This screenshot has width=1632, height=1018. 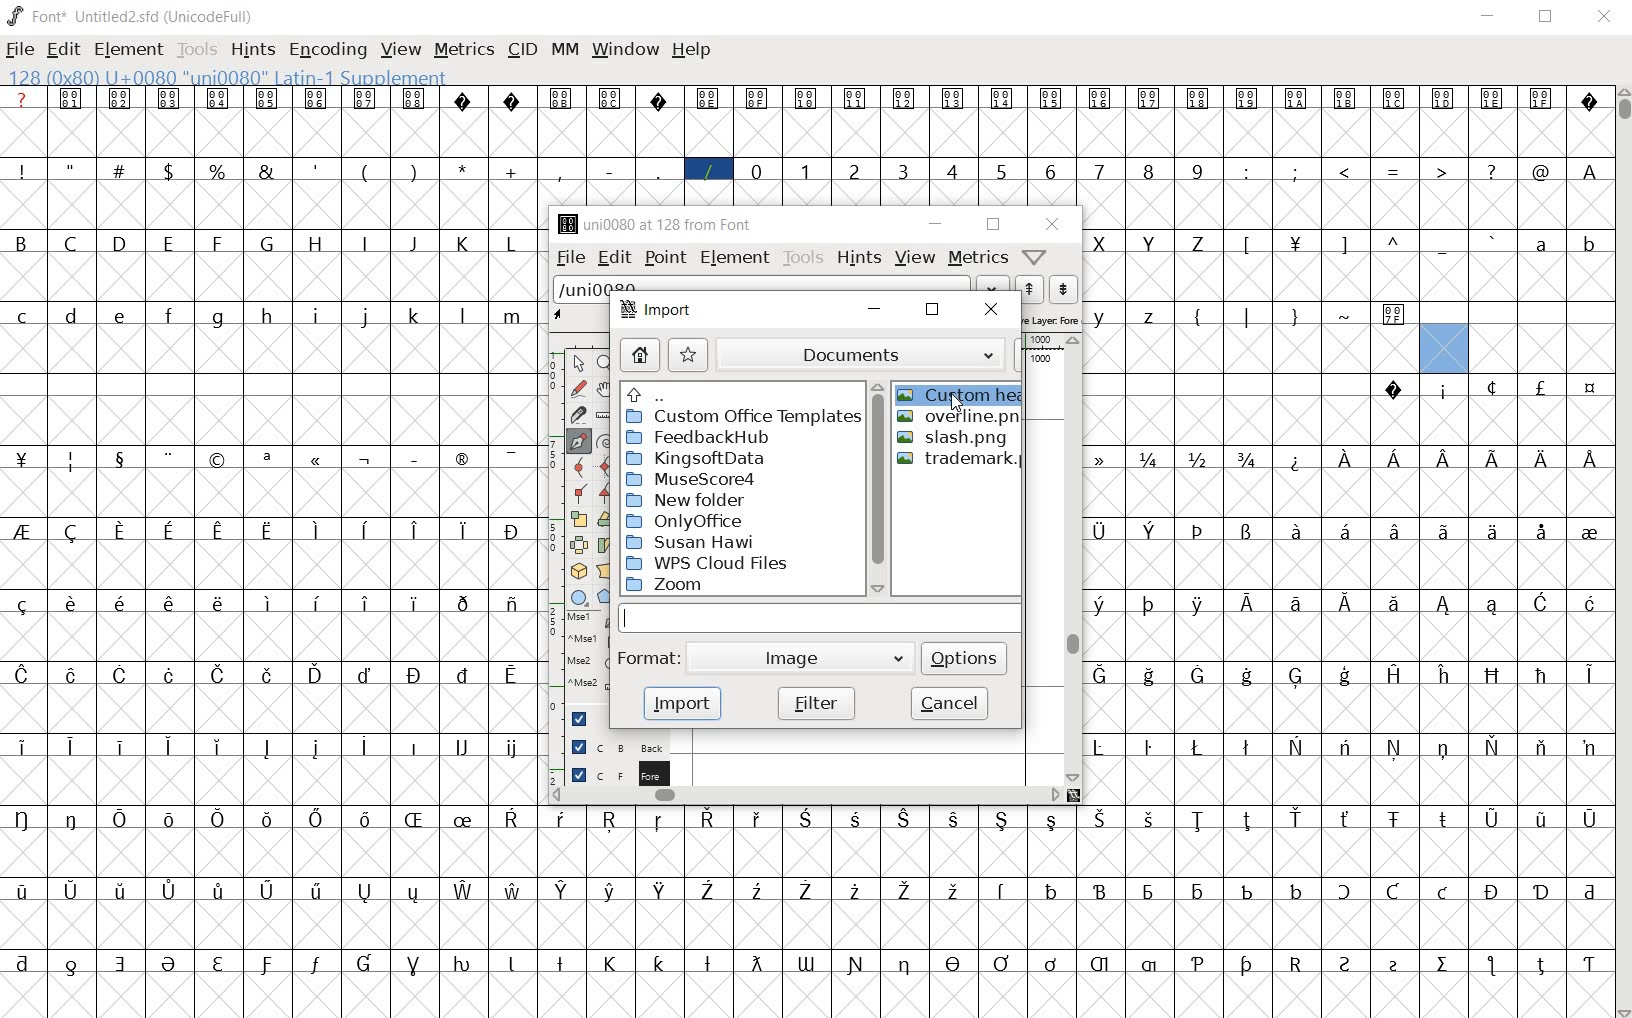 What do you see at coordinates (904, 100) in the screenshot?
I see `glyph` at bounding box center [904, 100].